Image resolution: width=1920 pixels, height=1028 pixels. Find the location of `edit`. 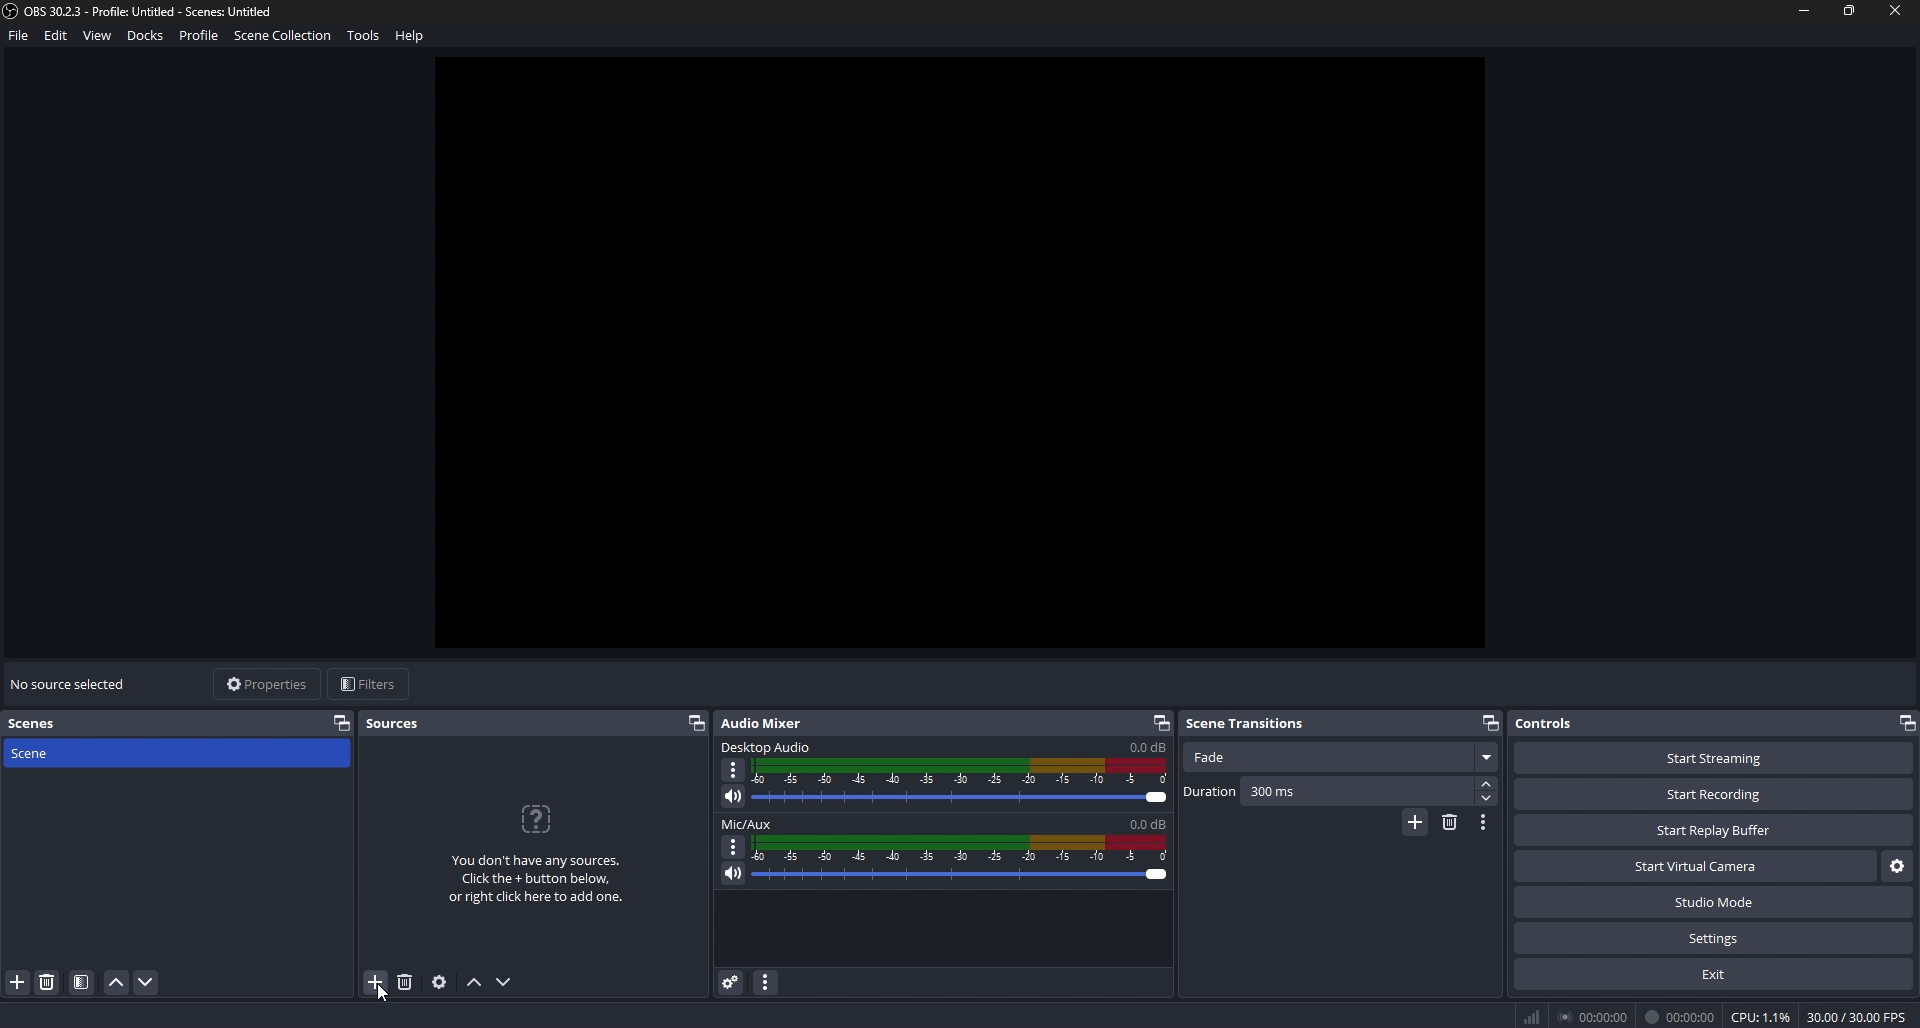

edit is located at coordinates (58, 35).